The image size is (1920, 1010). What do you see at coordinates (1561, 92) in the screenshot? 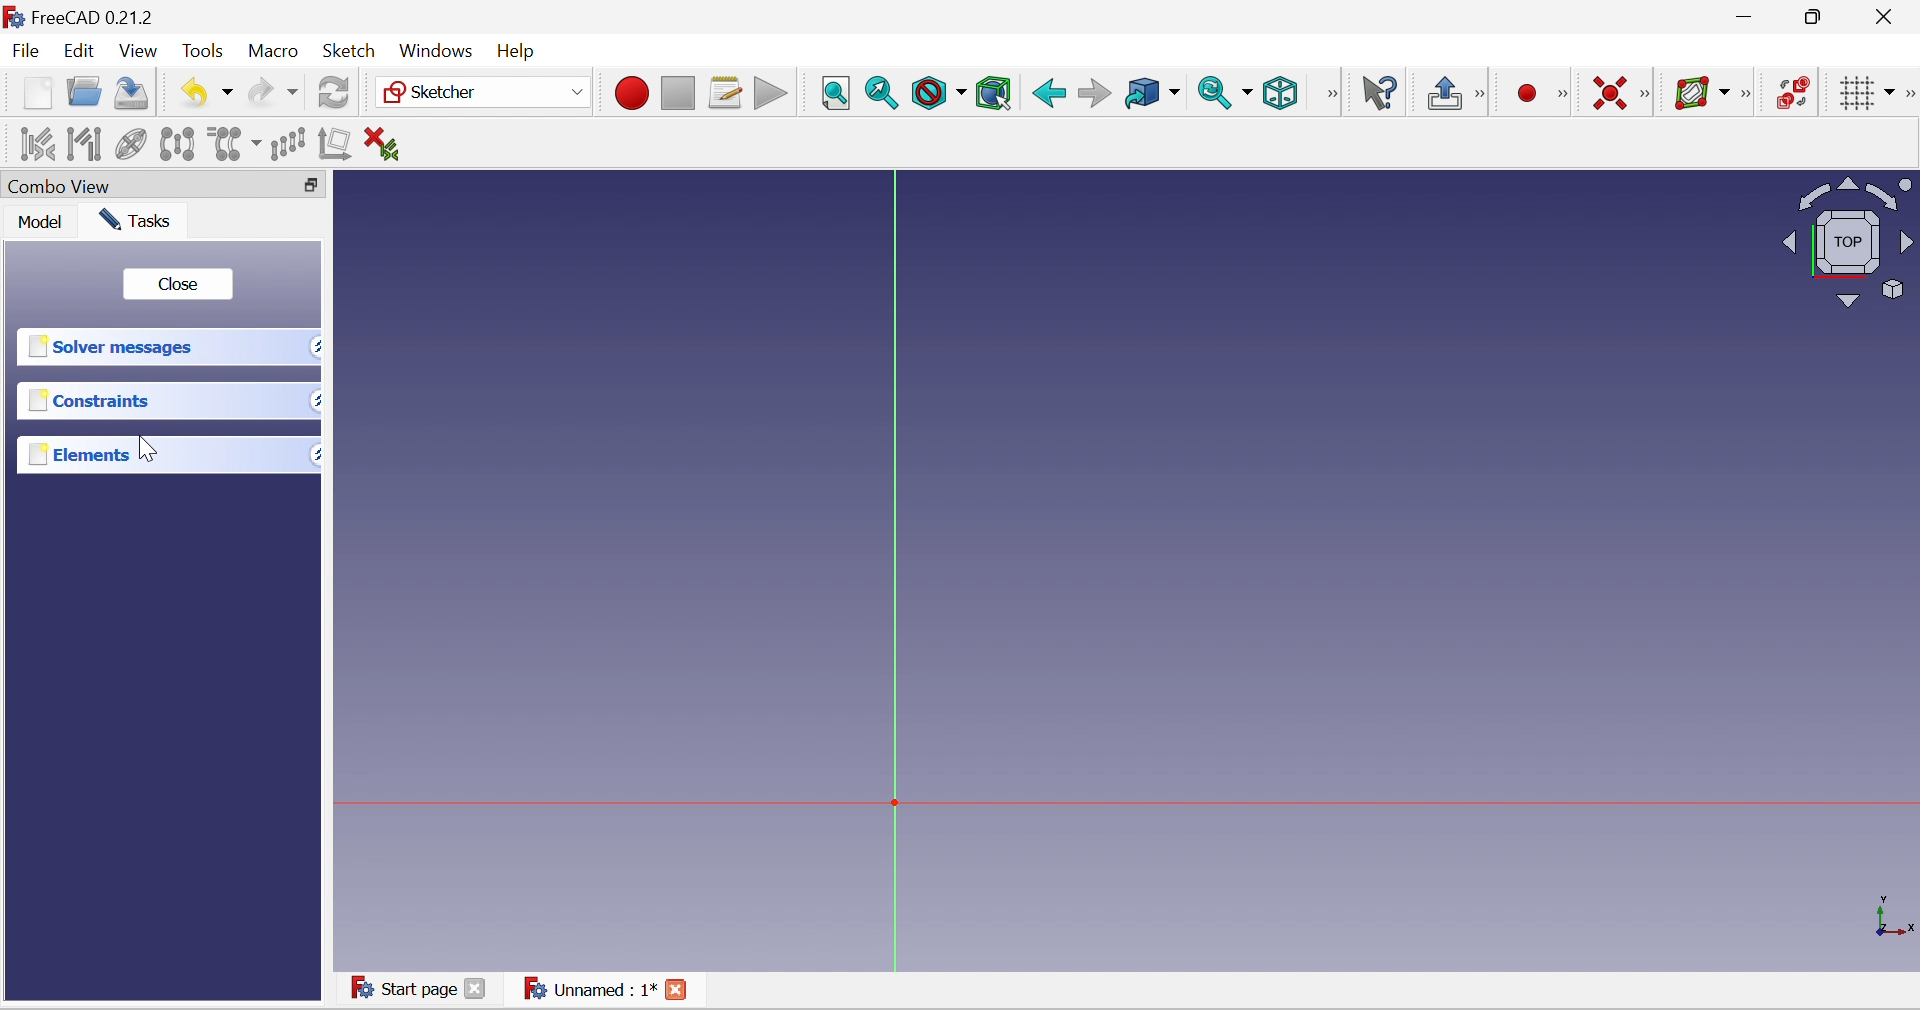
I see `[Sketcher geometries]` at bounding box center [1561, 92].